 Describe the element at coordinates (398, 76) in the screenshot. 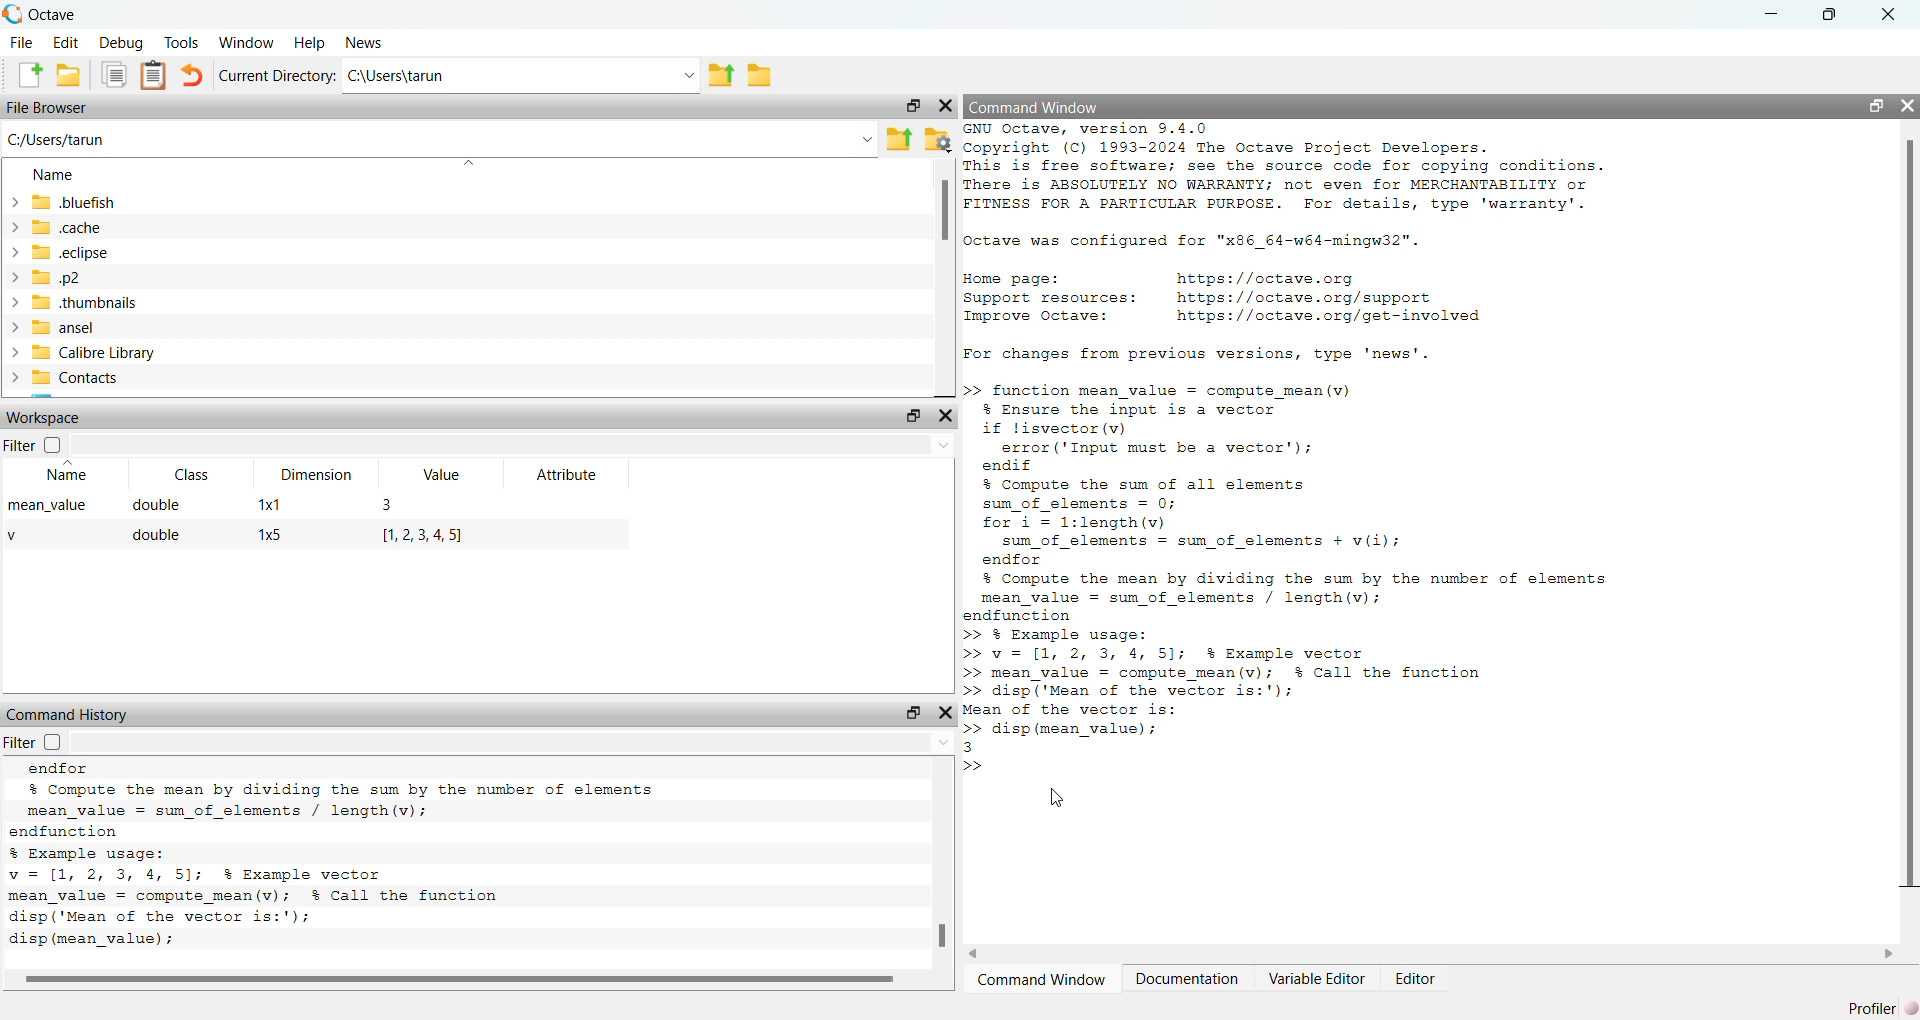

I see `C:\Users\tarun` at that location.